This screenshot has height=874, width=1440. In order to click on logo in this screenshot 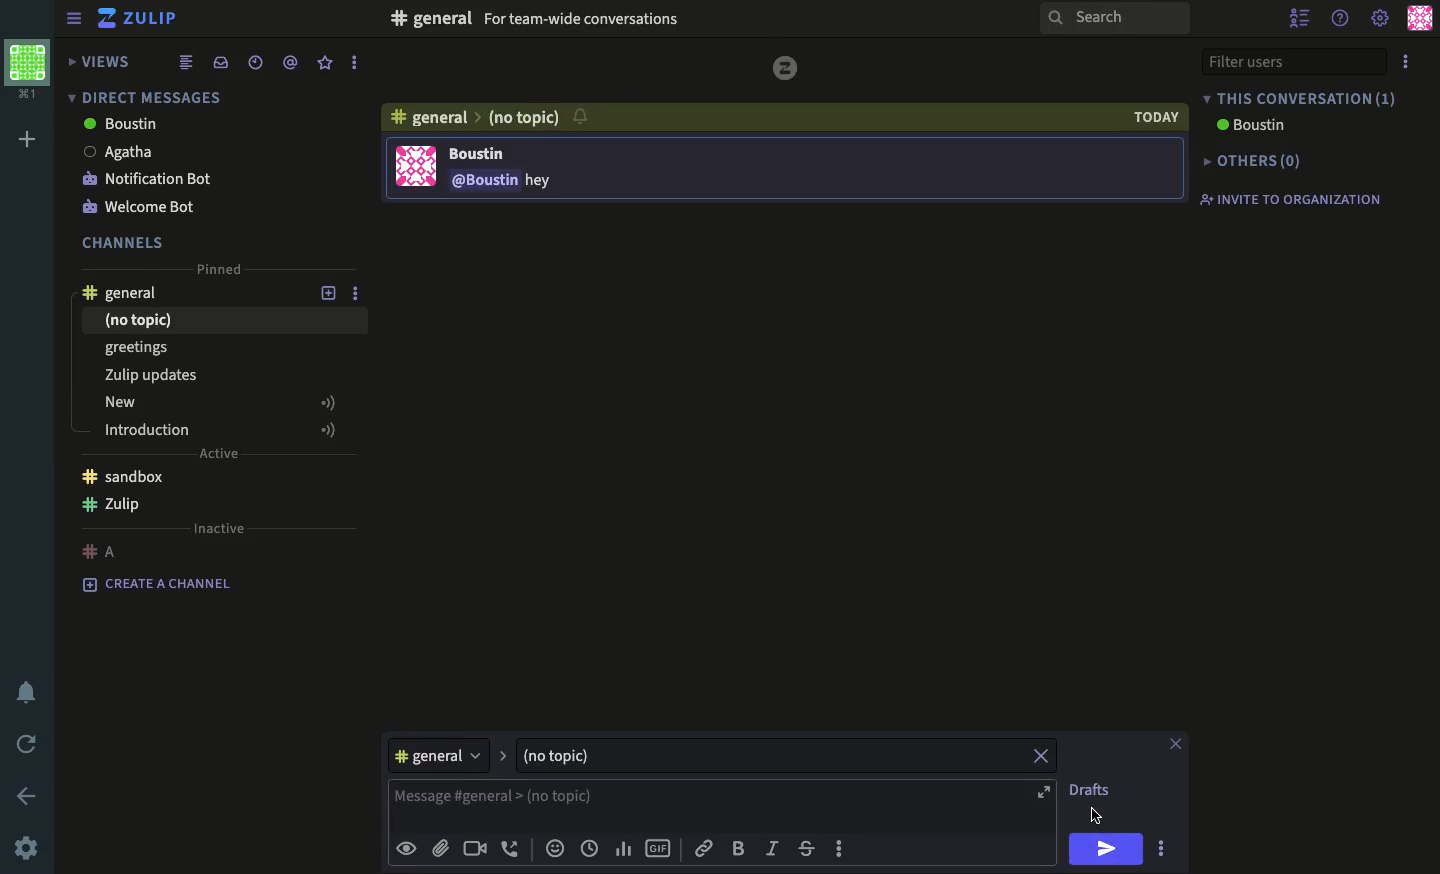, I will do `click(786, 68)`.